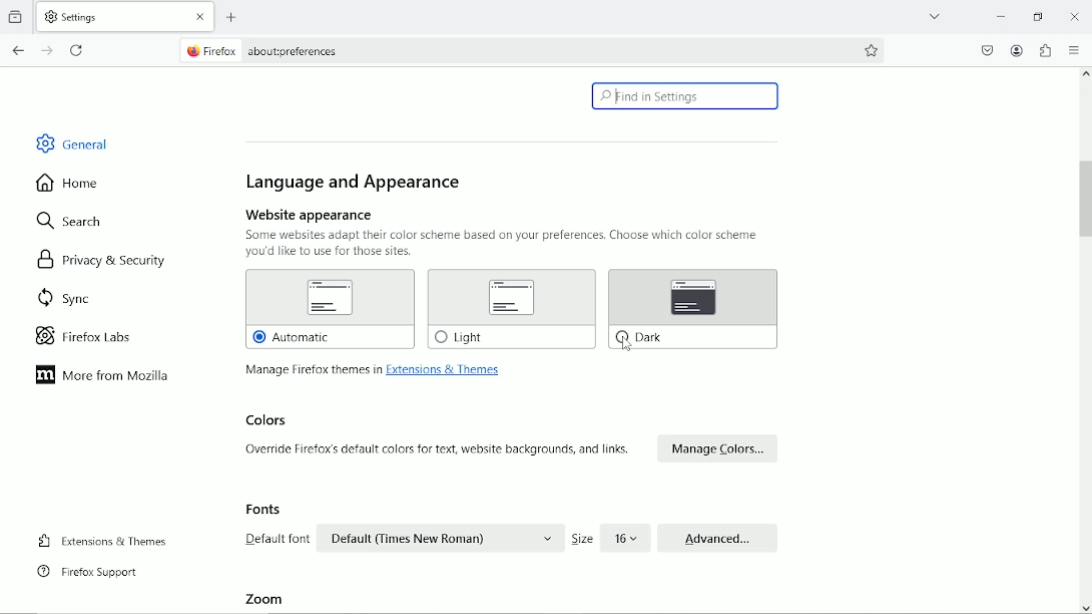 The image size is (1092, 614). What do you see at coordinates (987, 51) in the screenshot?
I see `save to pocket` at bounding box center [987, 51].